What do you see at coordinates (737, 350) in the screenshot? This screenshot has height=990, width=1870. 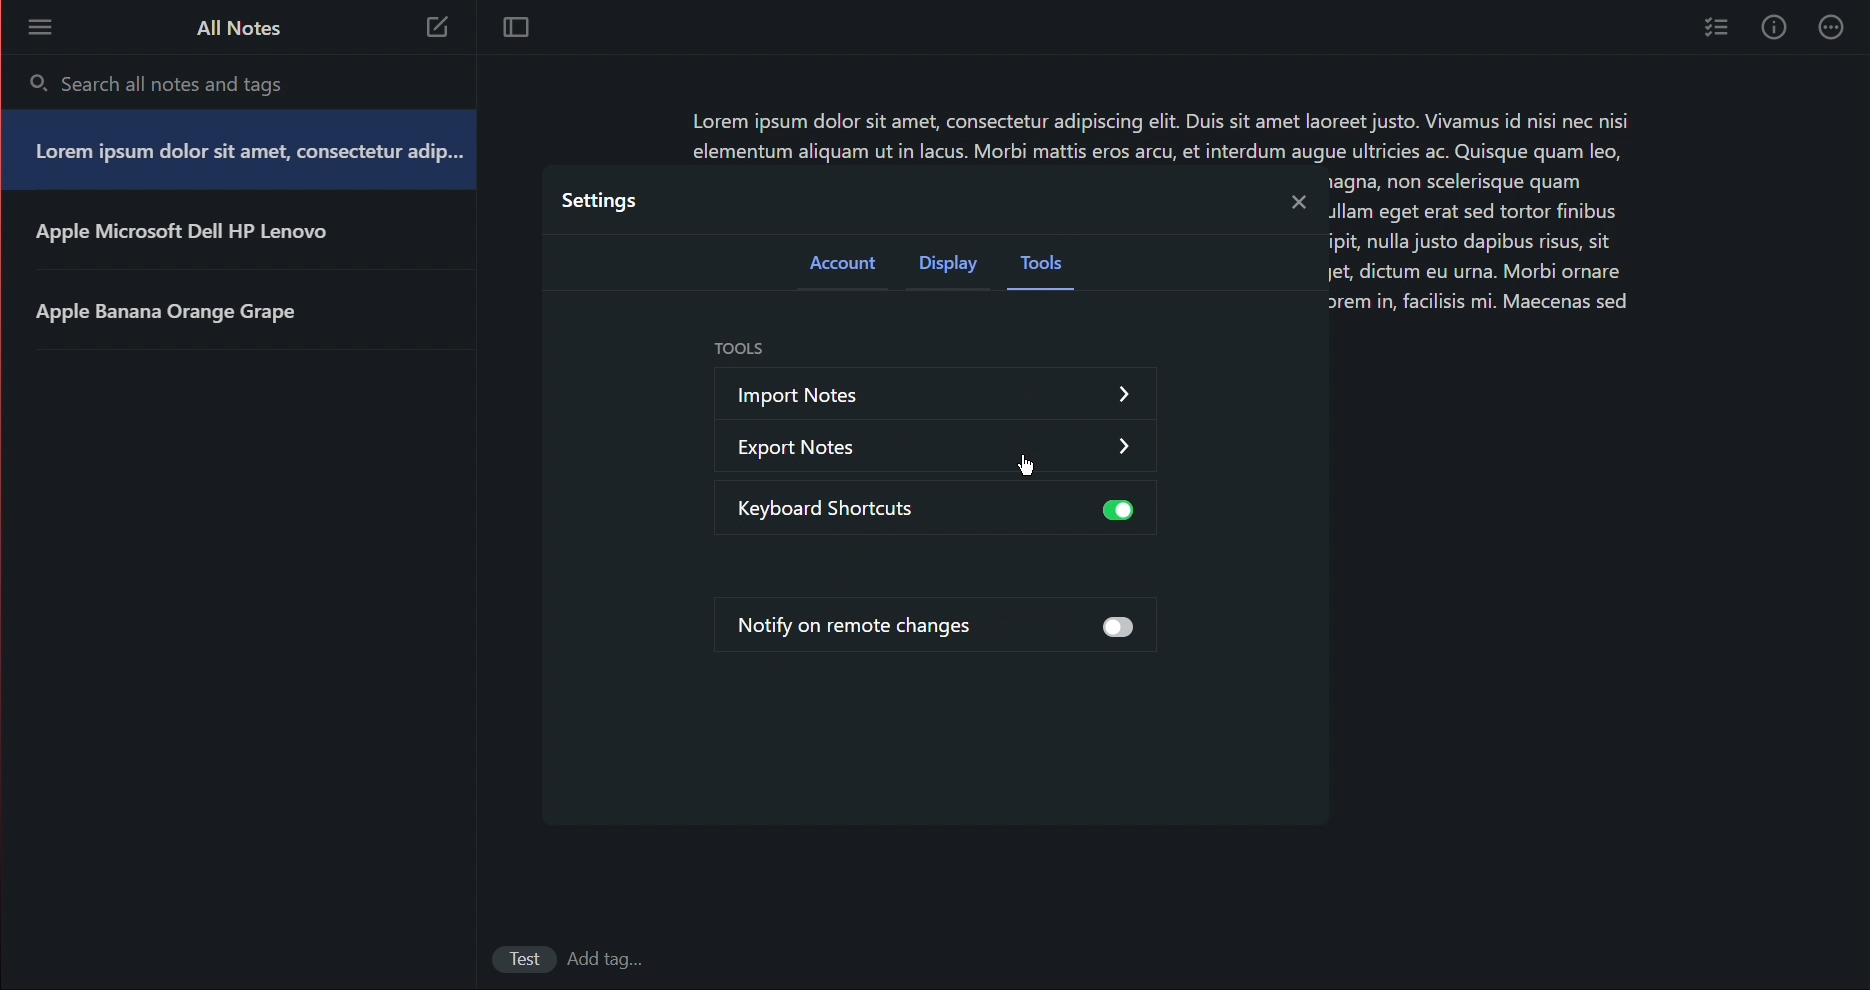 I see `Tools` at bounding box center [737, 350].